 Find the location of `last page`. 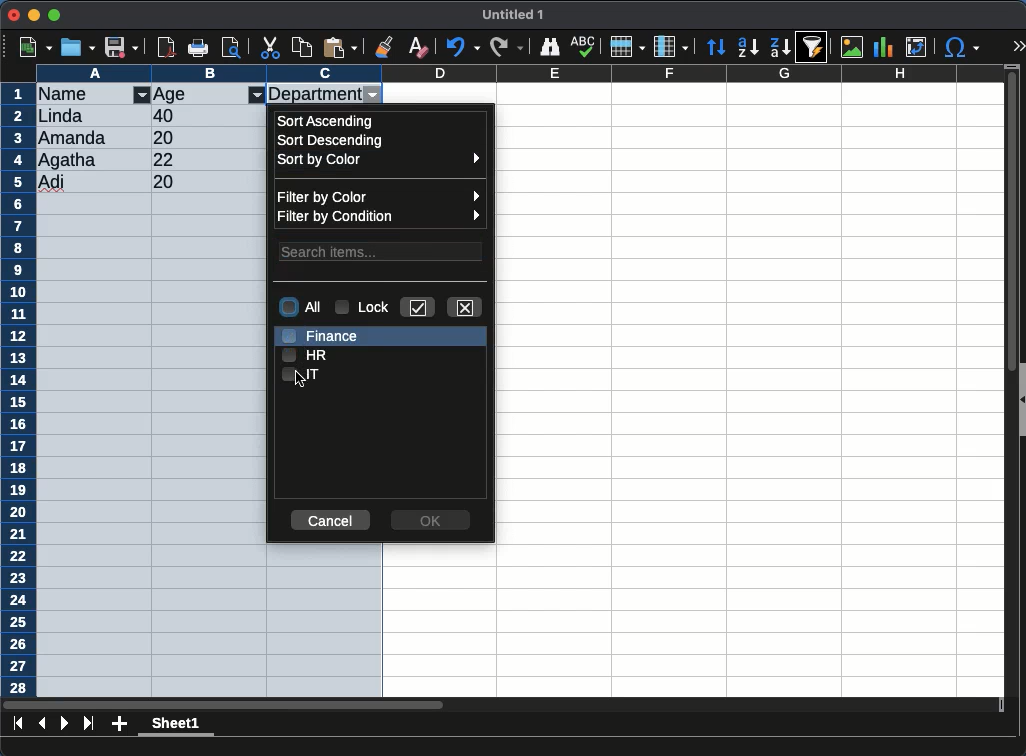

last page is located at coordinates (88, 725).